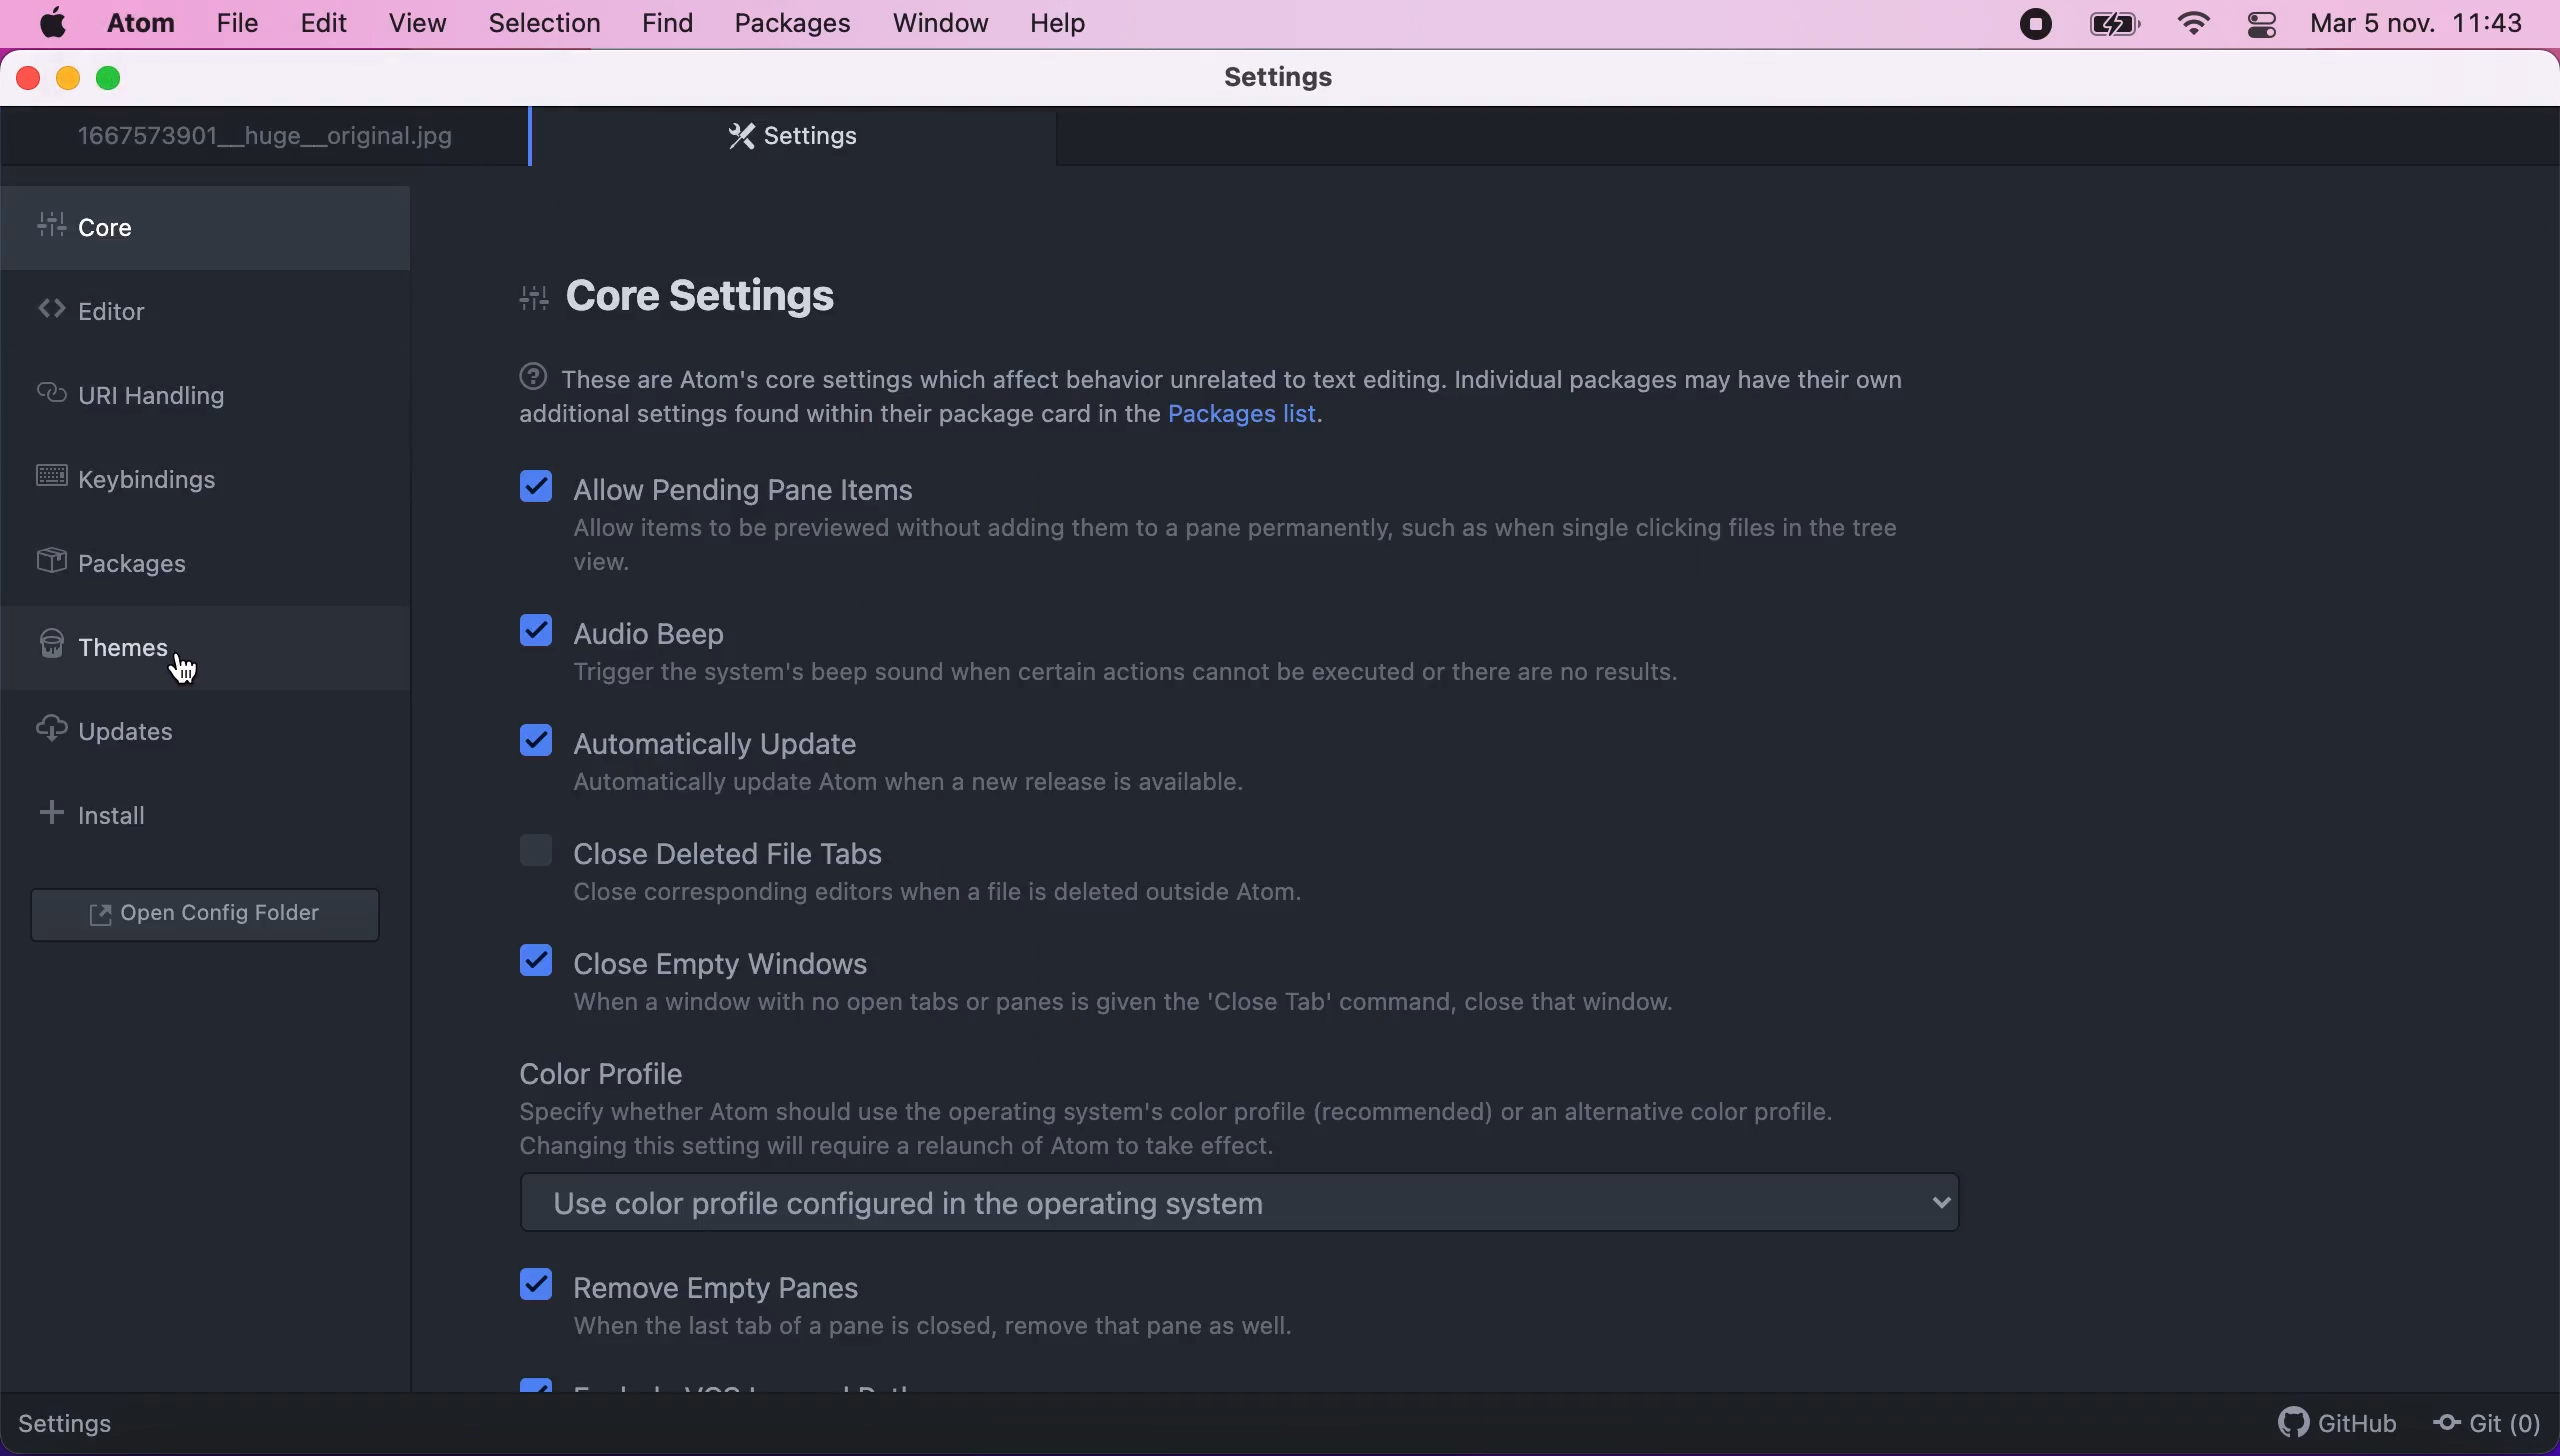  What do you see at coordinates (542, 24) in the screenshot?
I see `selection` at bounding box center [542, 24].